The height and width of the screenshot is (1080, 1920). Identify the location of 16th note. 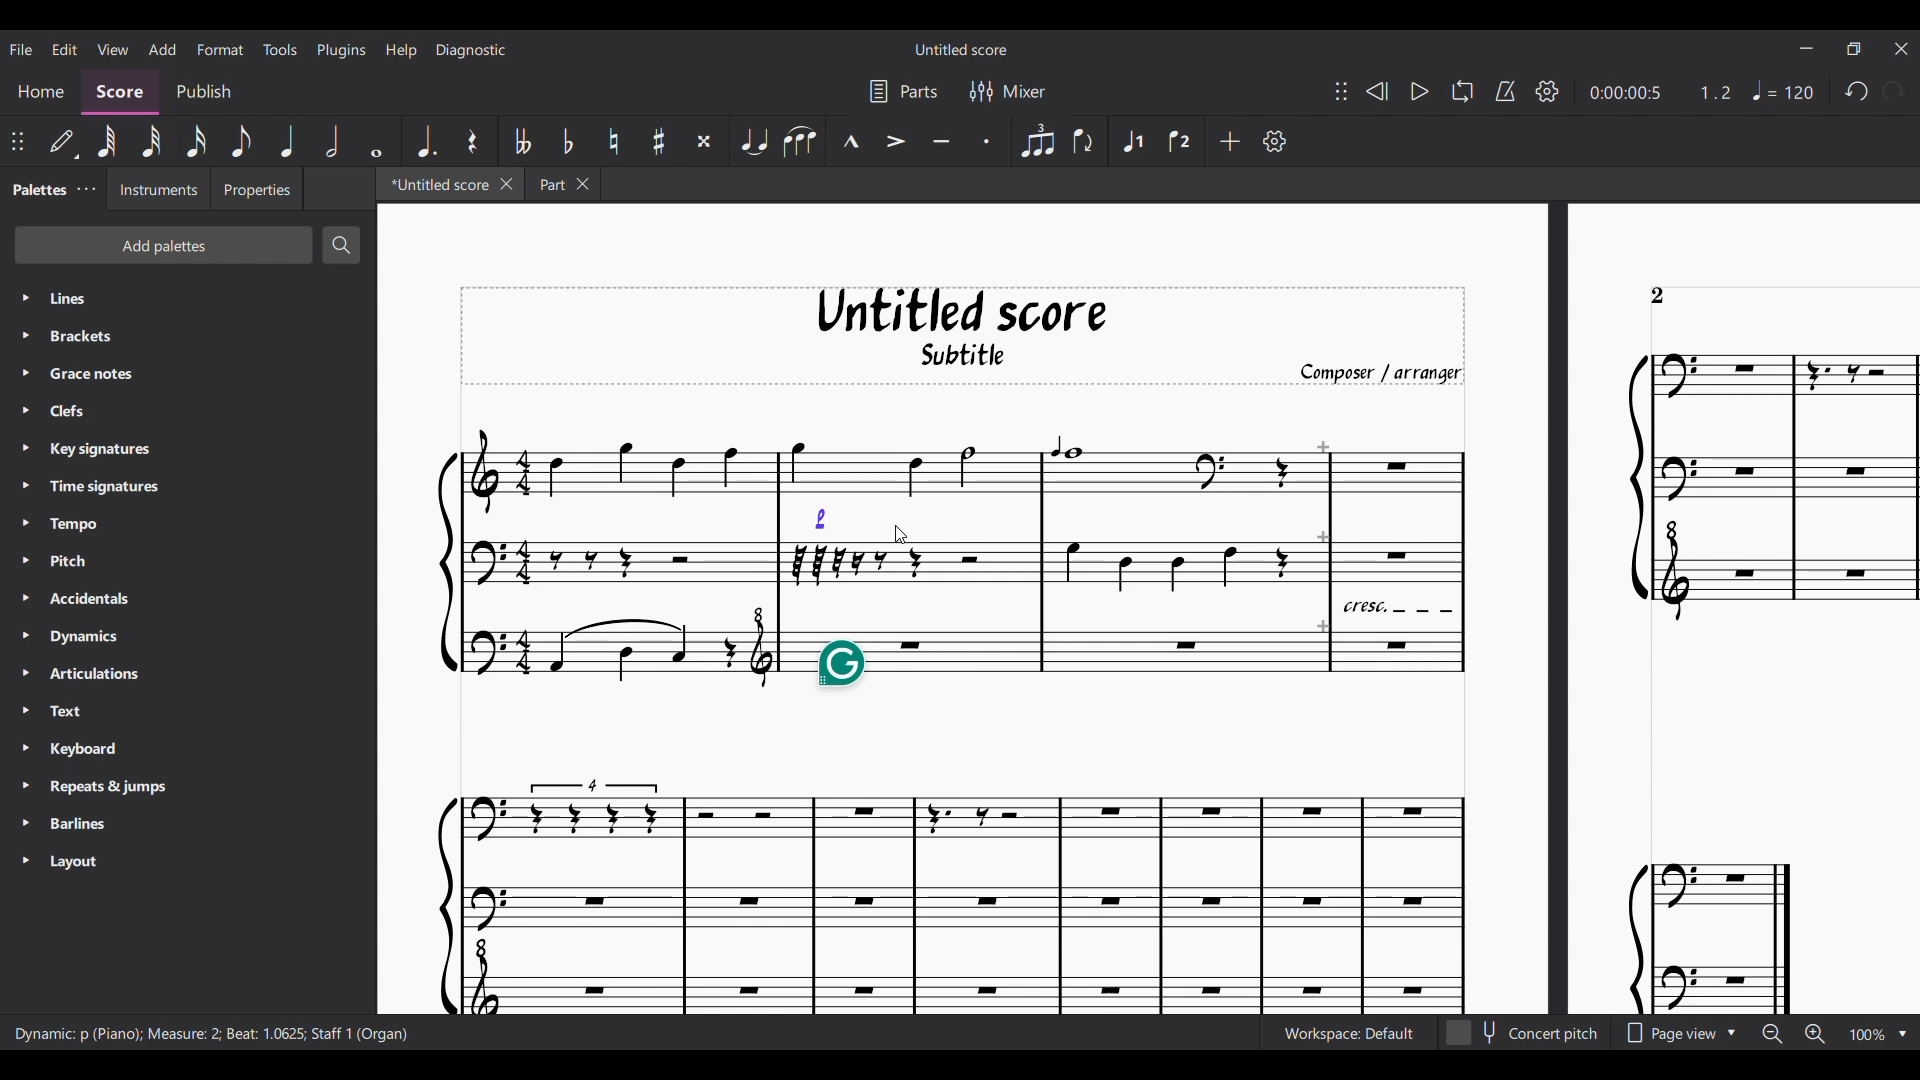
(196, 141).